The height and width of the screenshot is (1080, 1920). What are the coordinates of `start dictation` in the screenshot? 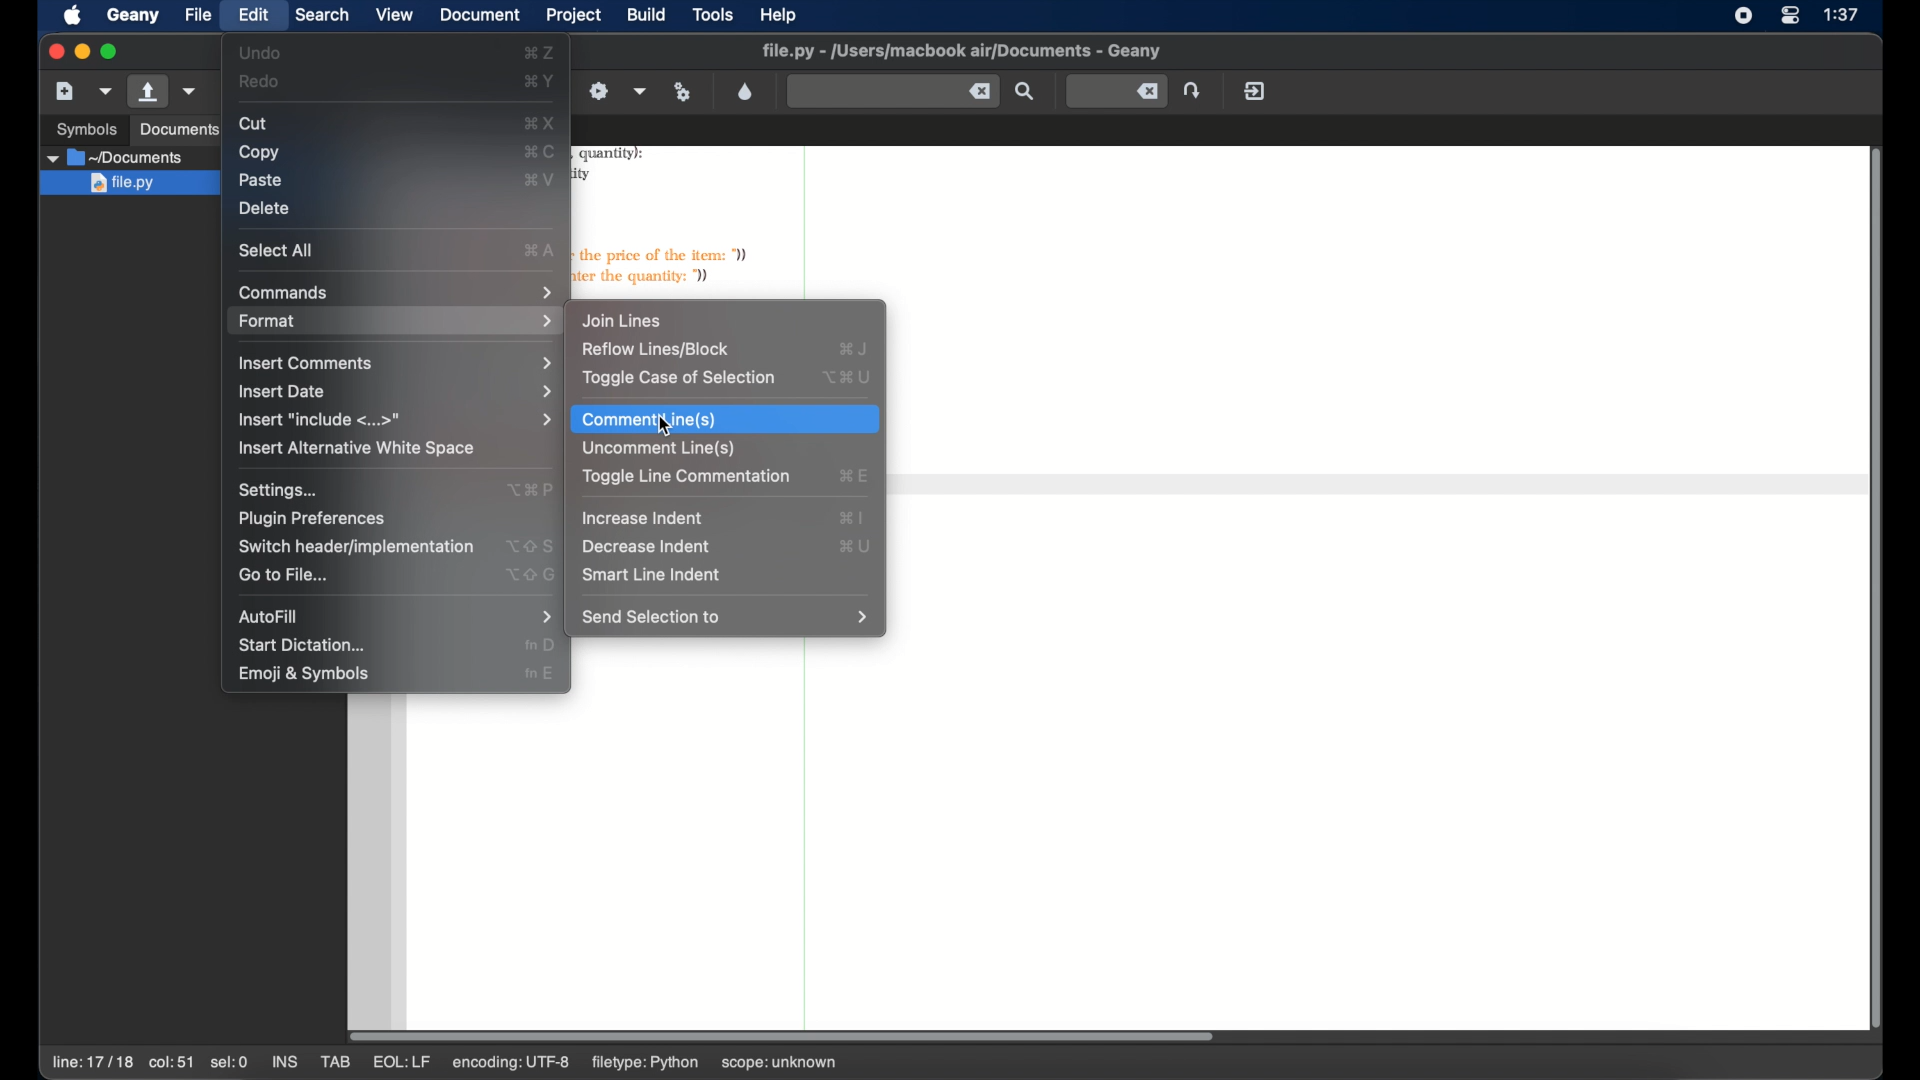 It's located at (300, 646).